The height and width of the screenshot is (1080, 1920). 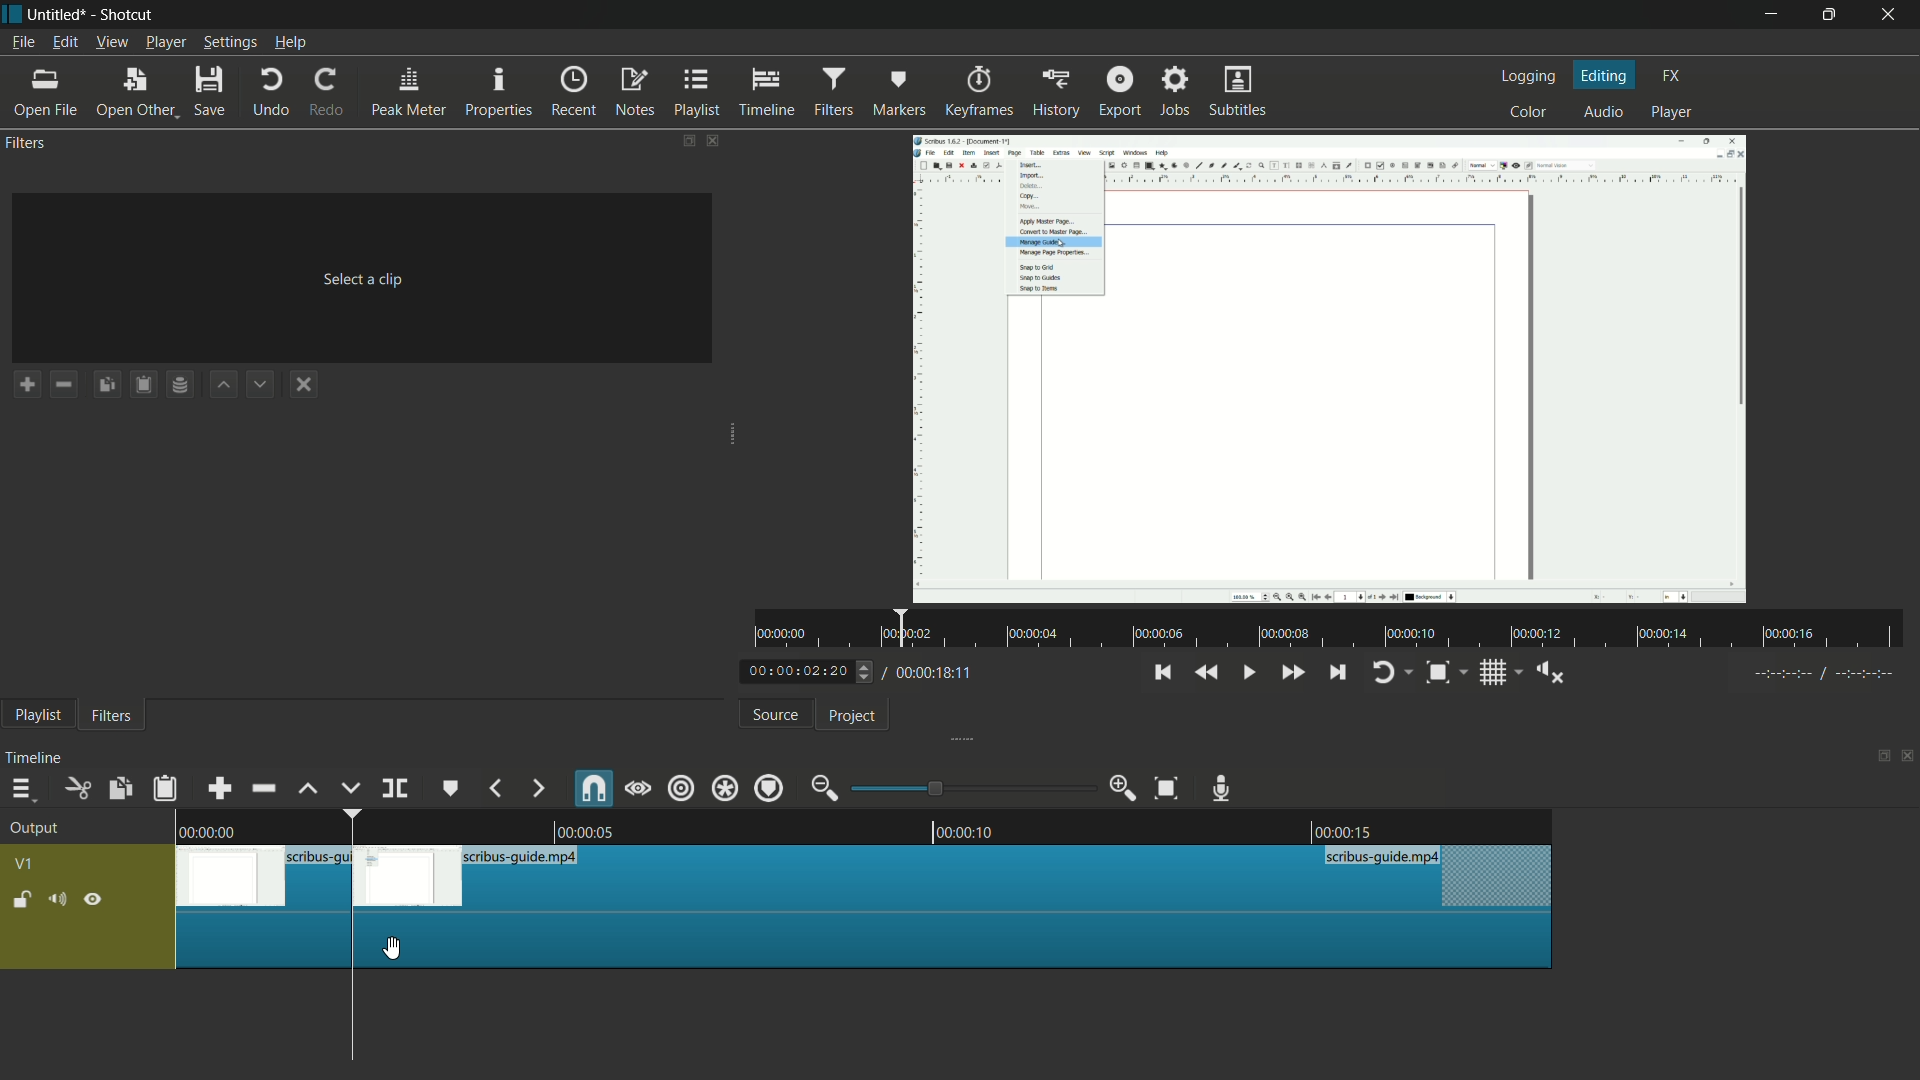 I want to click on close filters, so click(x=711, y=139).